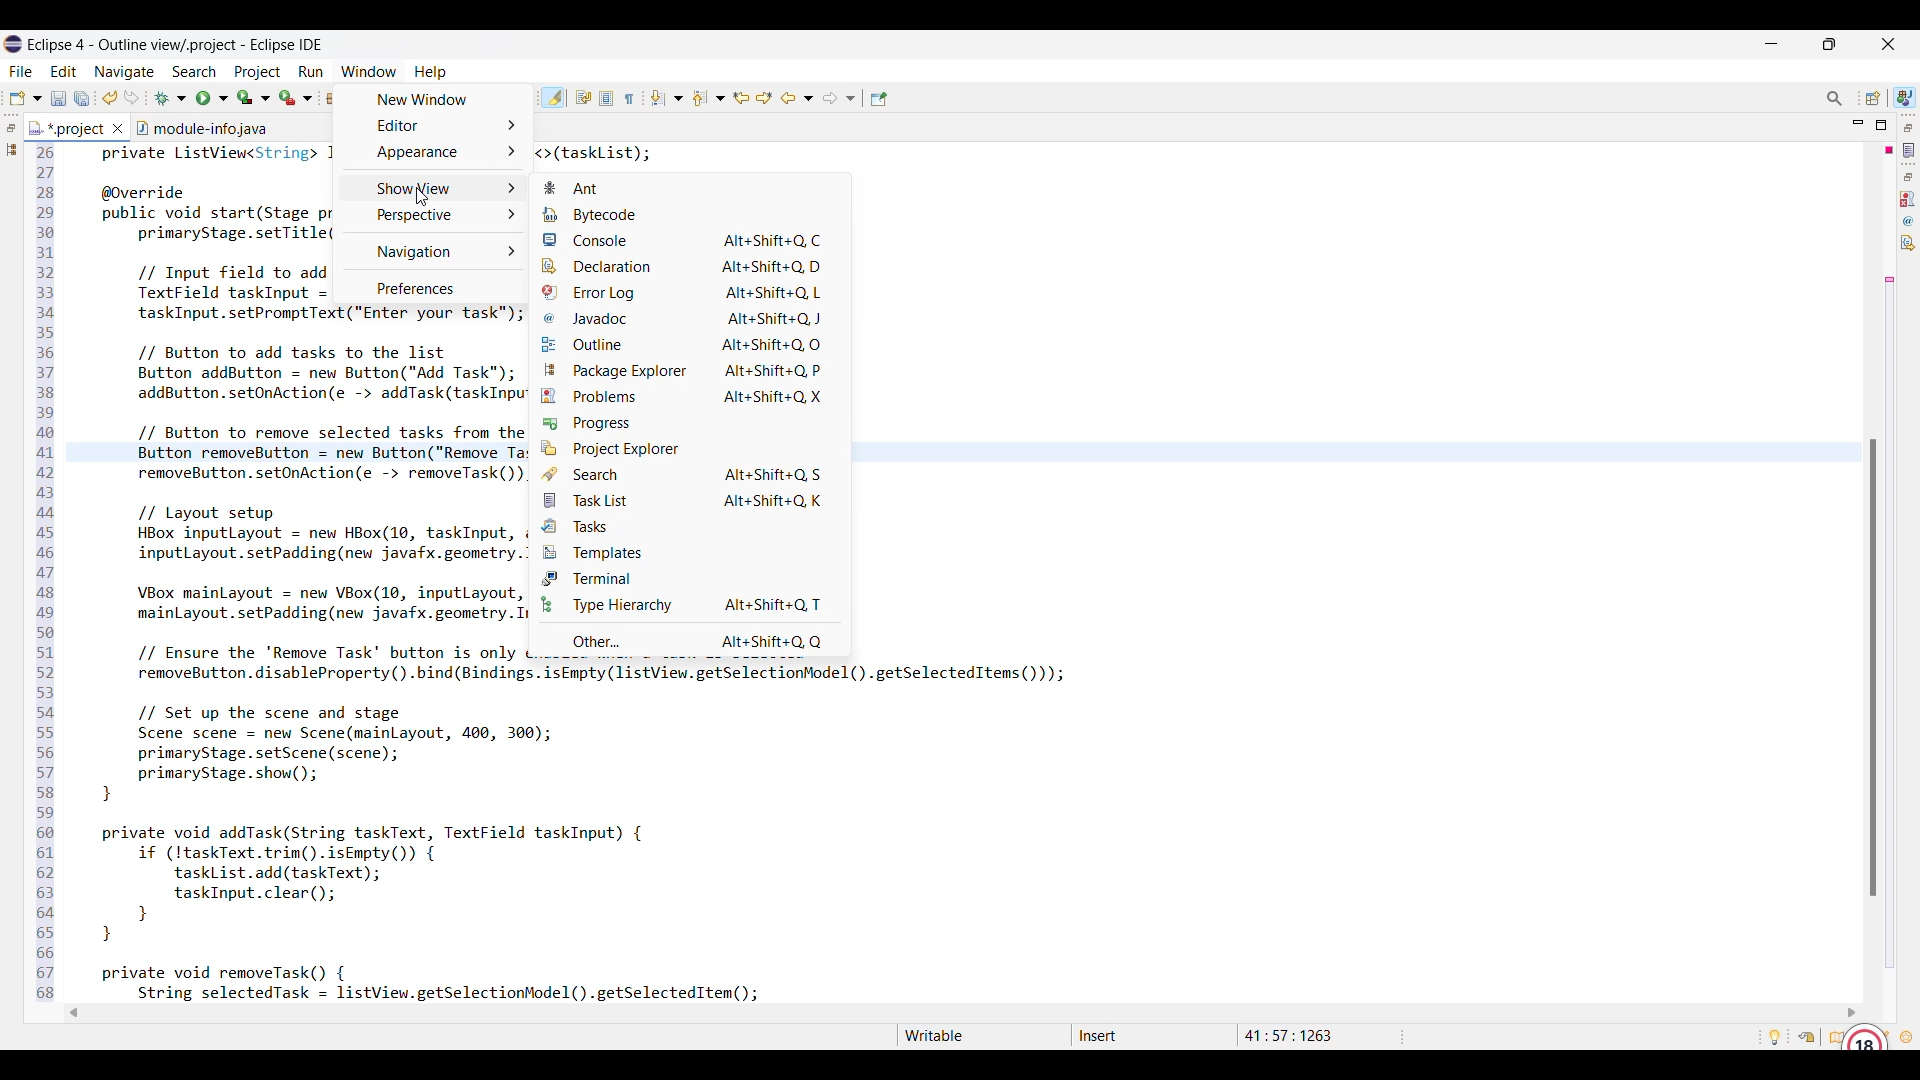 The image size is (1920, 1080). What do you see at coordinates (688, 188) in the screenshot?
I see `Ant` at bounding box center [688, 188].